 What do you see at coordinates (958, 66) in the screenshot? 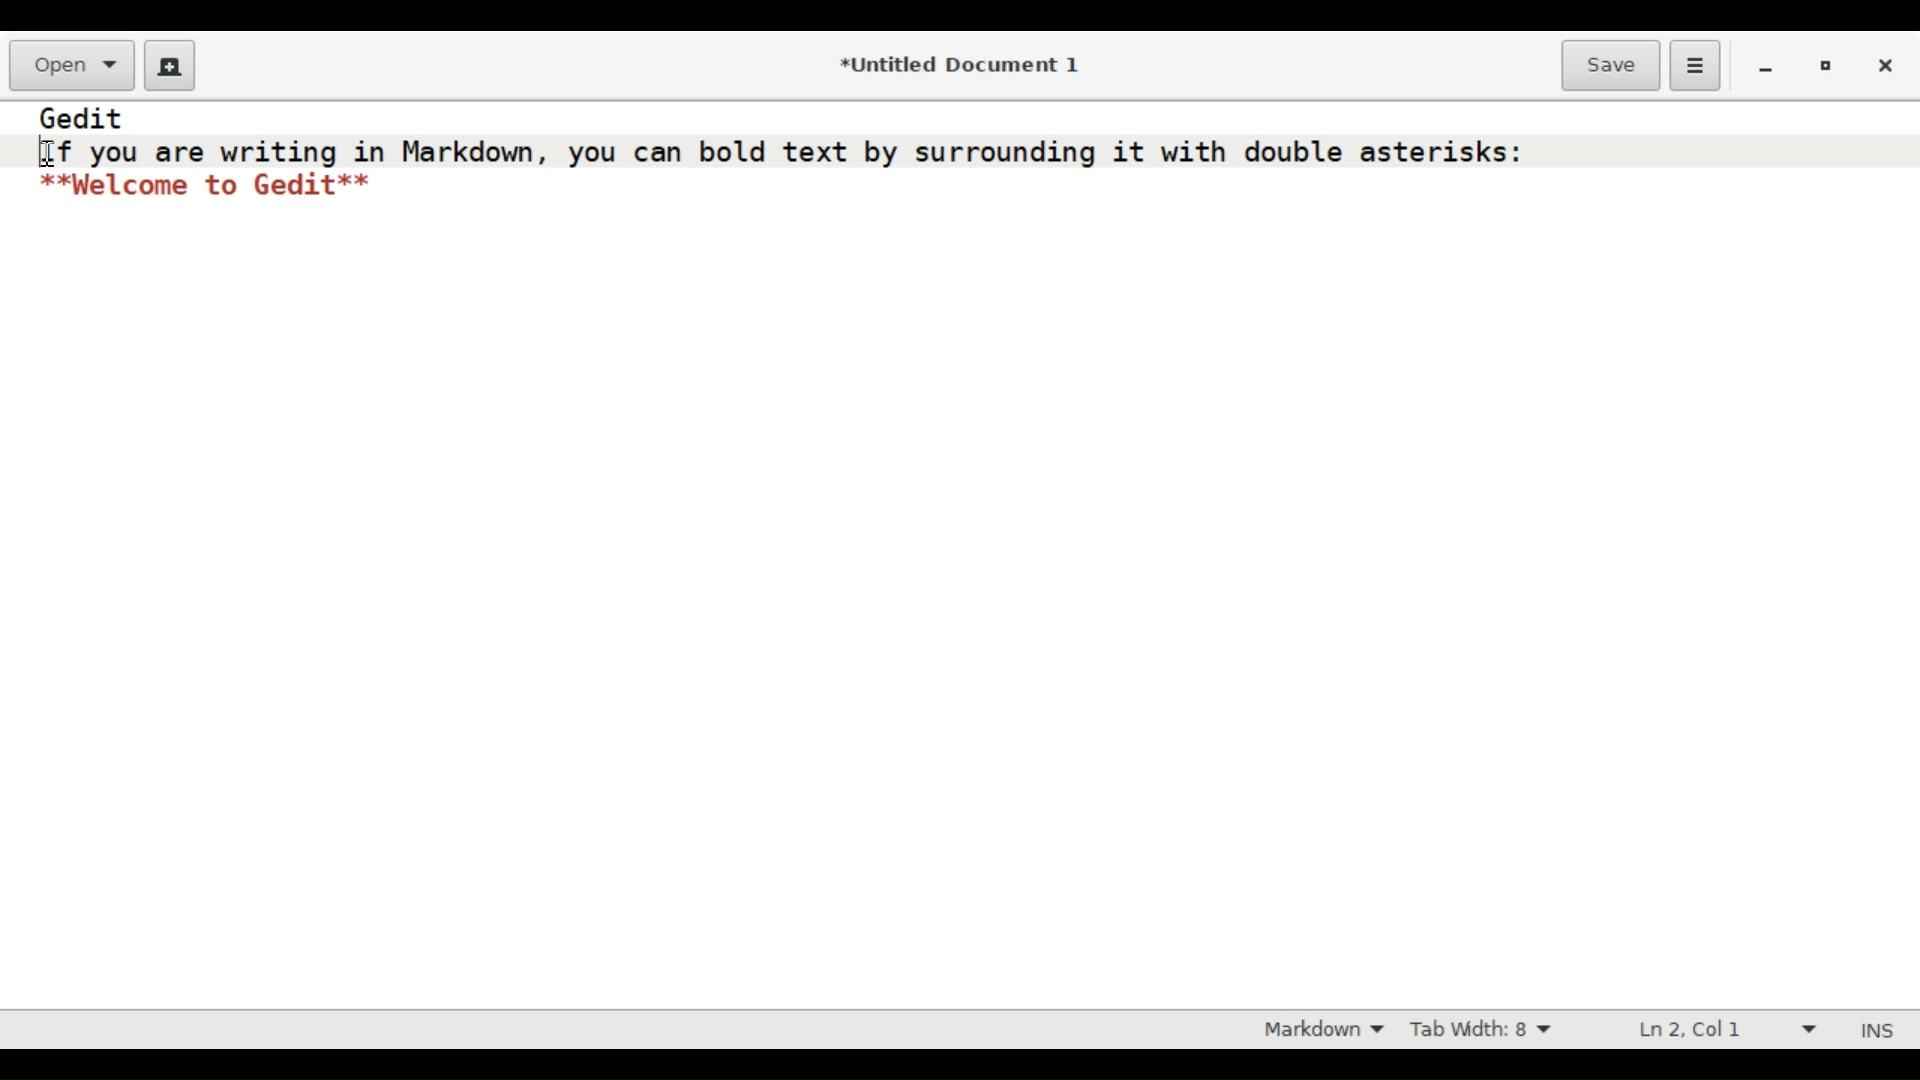
I see `*Untitled Document 1` at bounding box center [958, 66].